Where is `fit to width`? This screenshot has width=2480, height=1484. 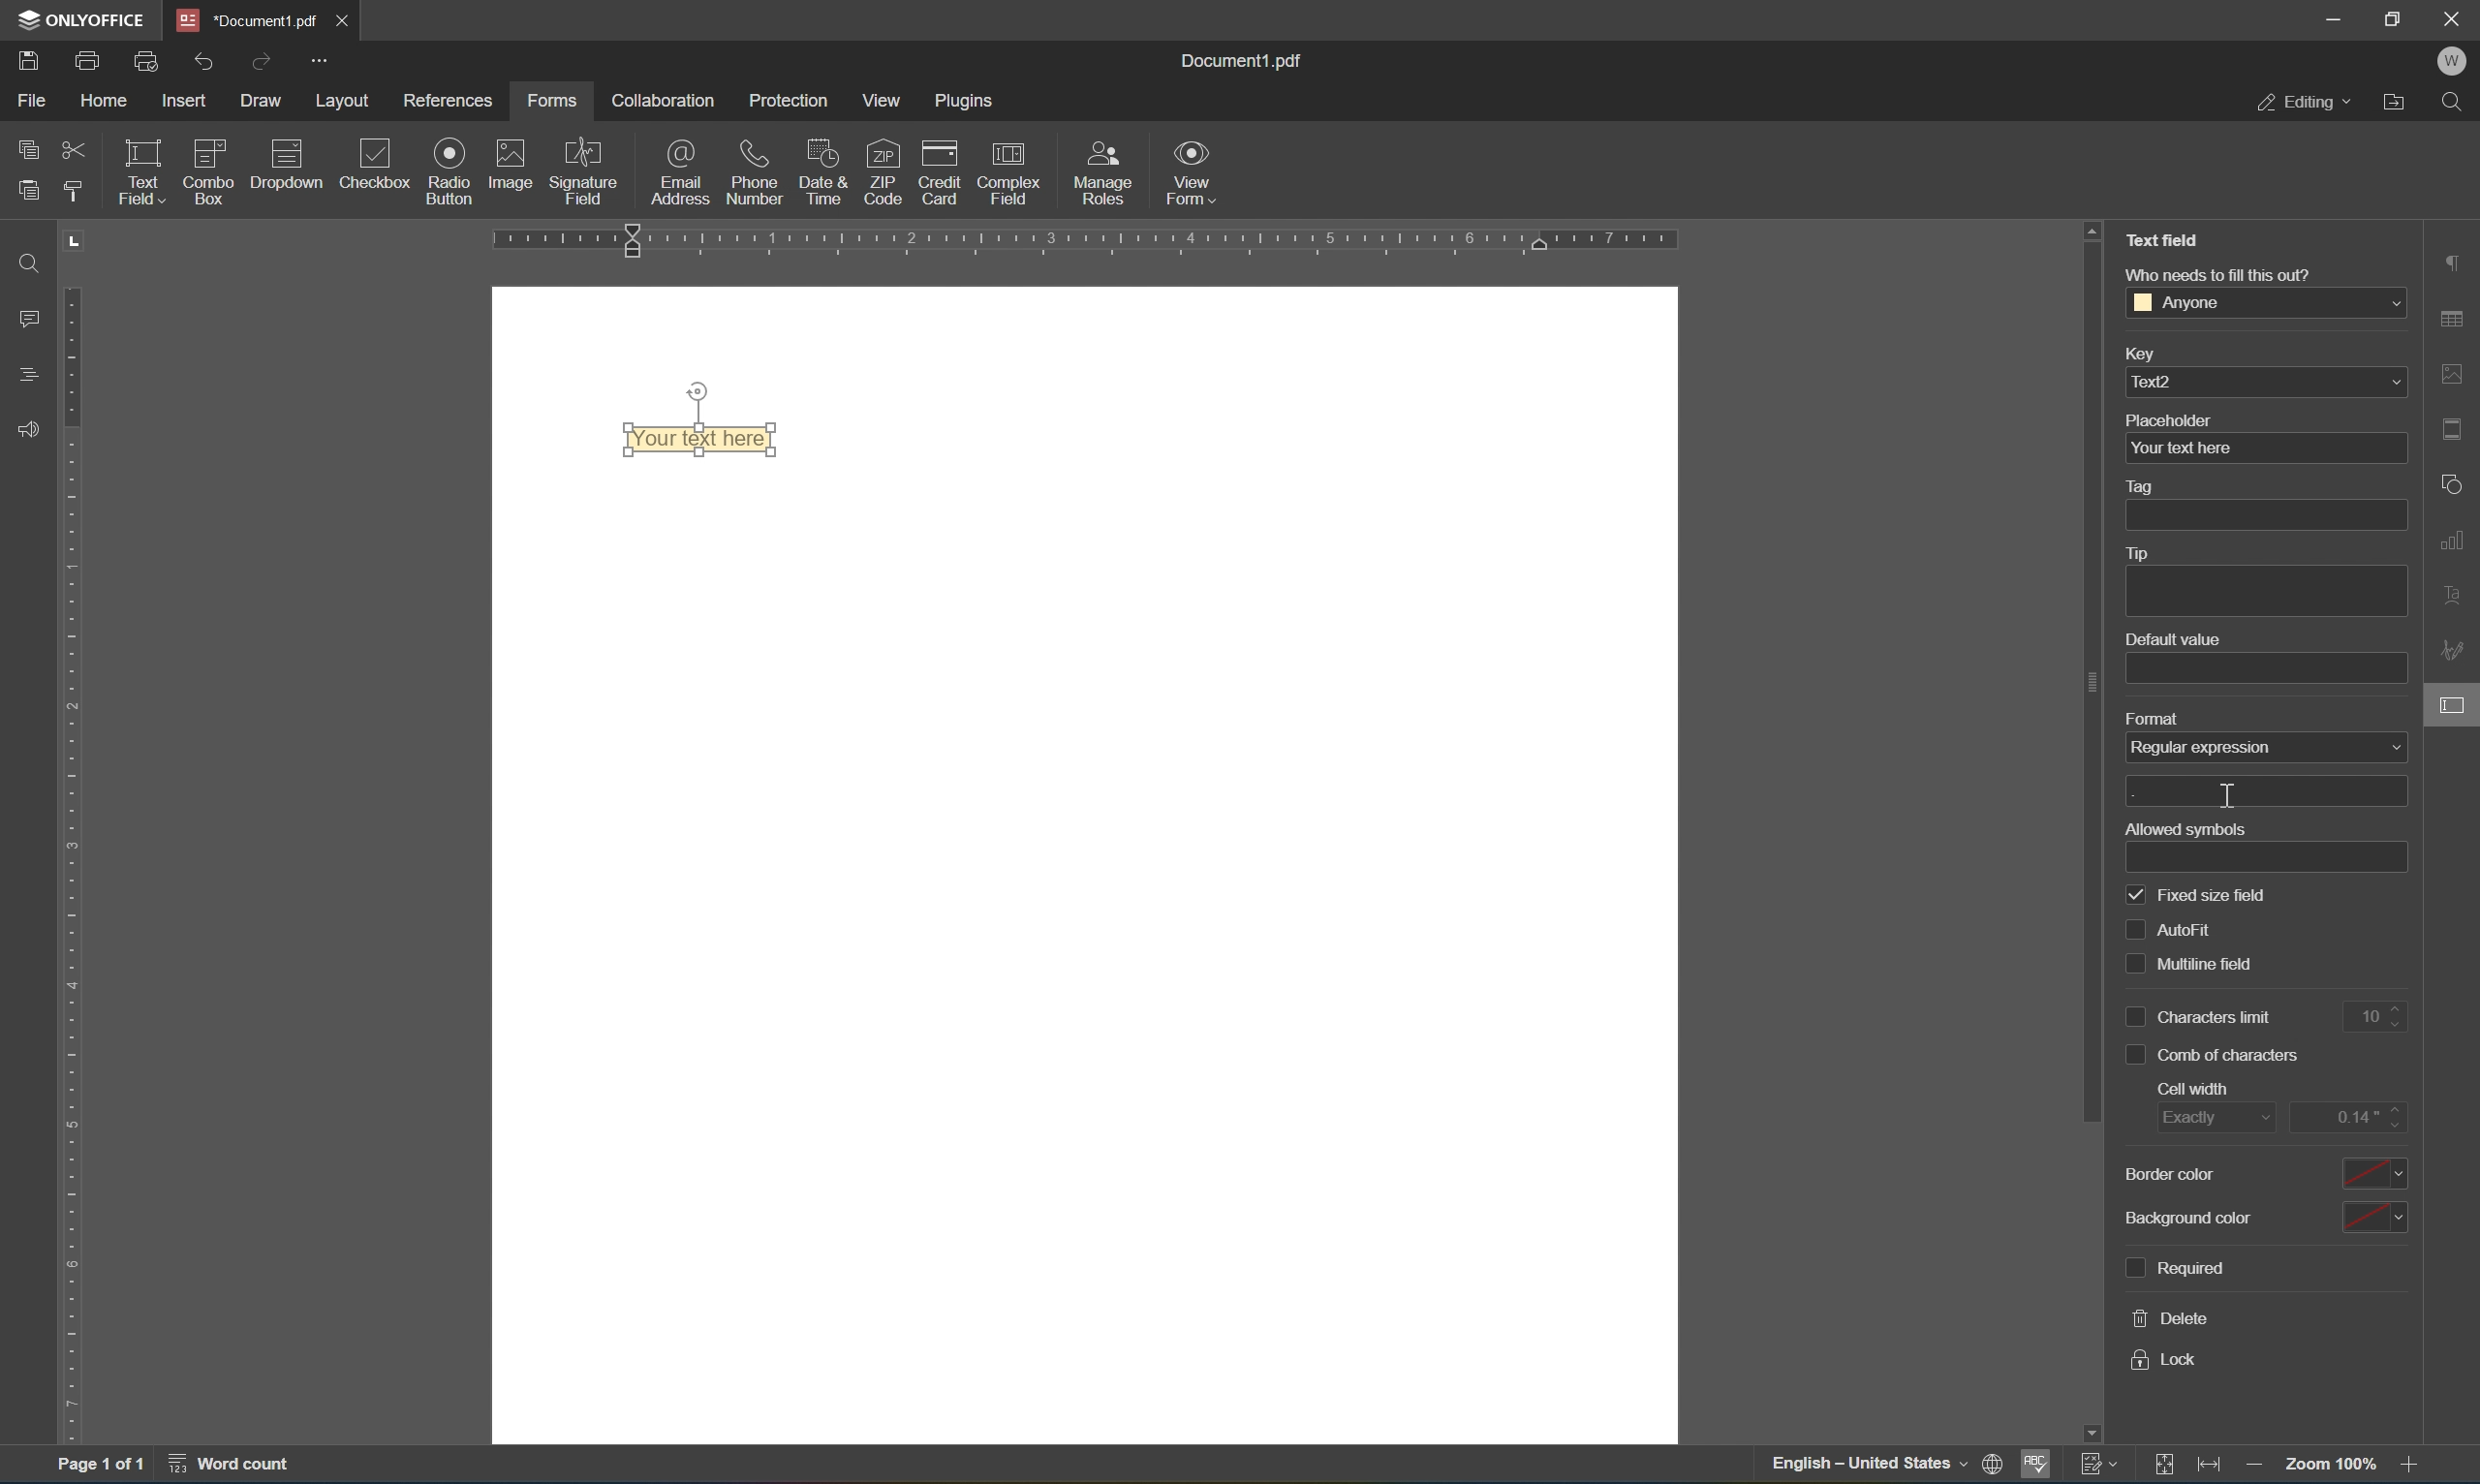
fit to width is located at coordinates (2209, 1469).